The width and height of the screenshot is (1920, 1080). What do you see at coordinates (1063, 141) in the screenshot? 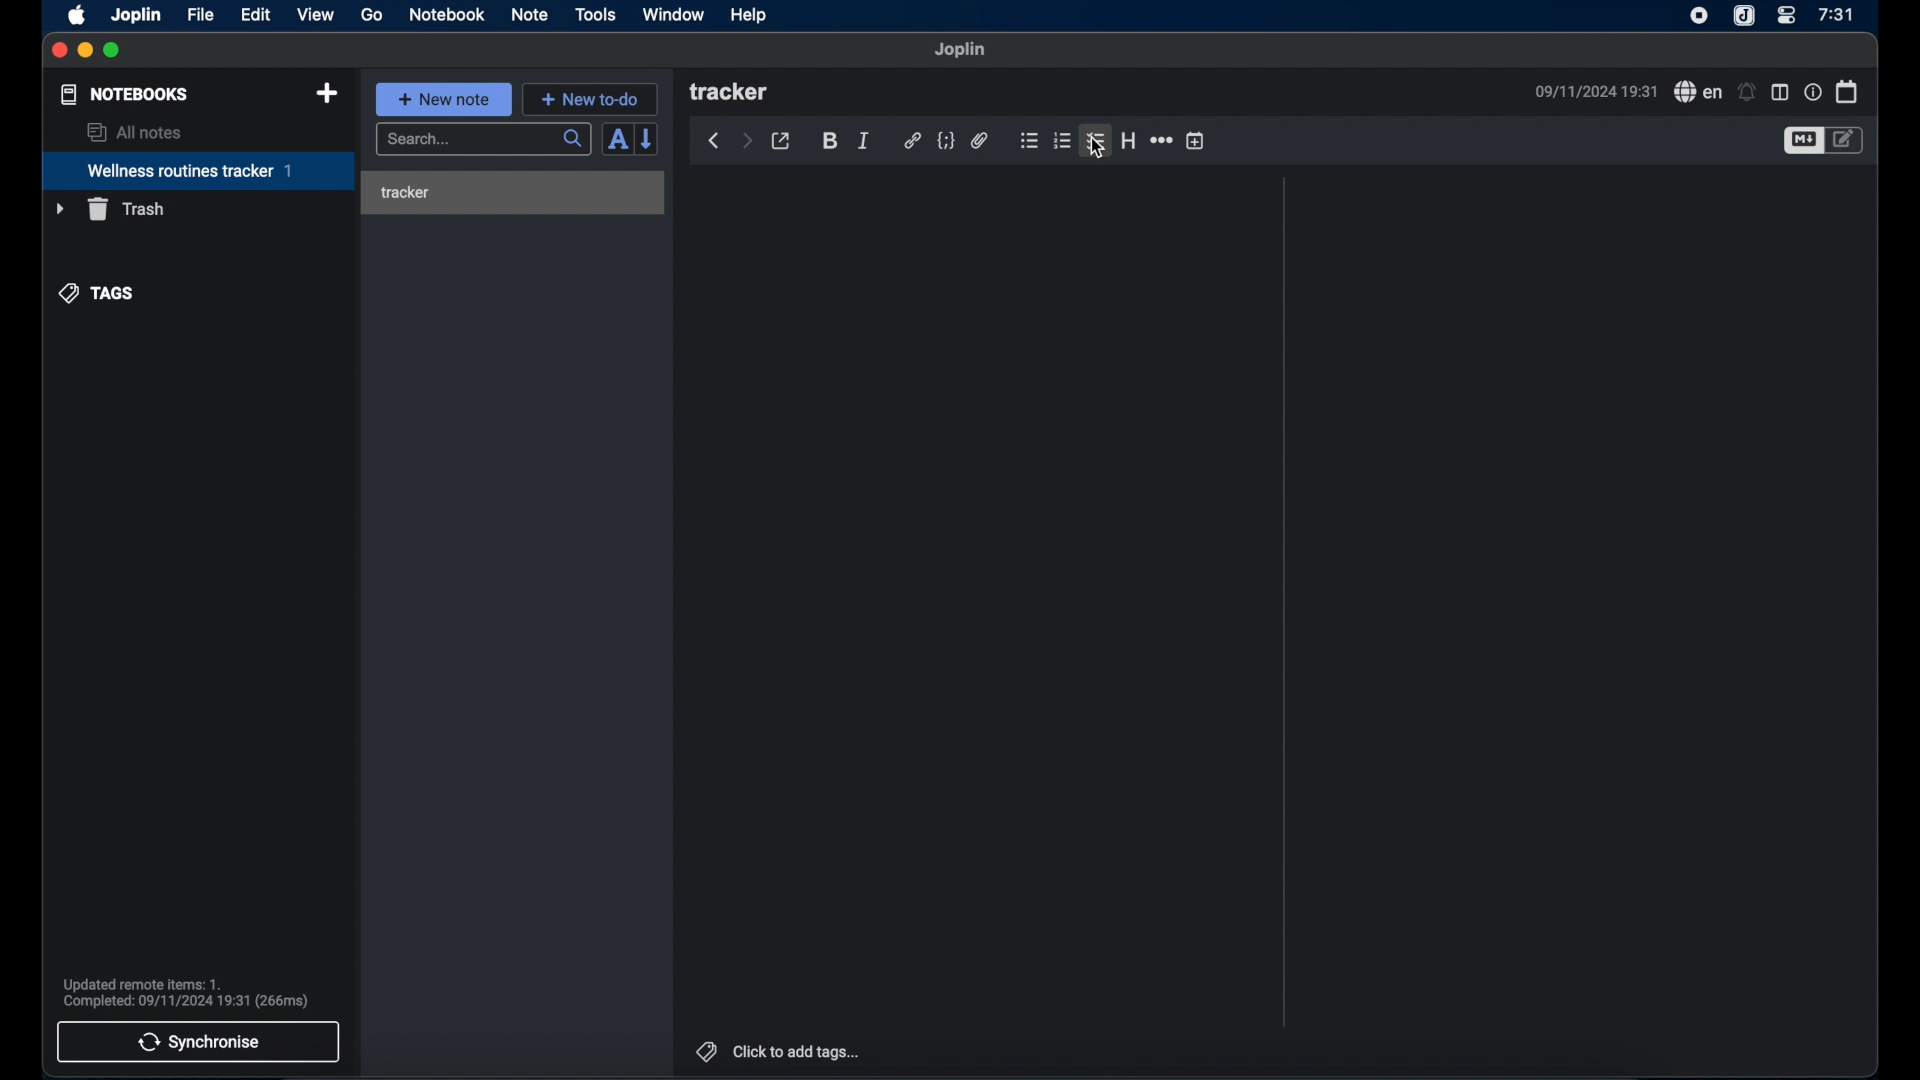
I see `numbered list` at bounding box center [1063, 141].